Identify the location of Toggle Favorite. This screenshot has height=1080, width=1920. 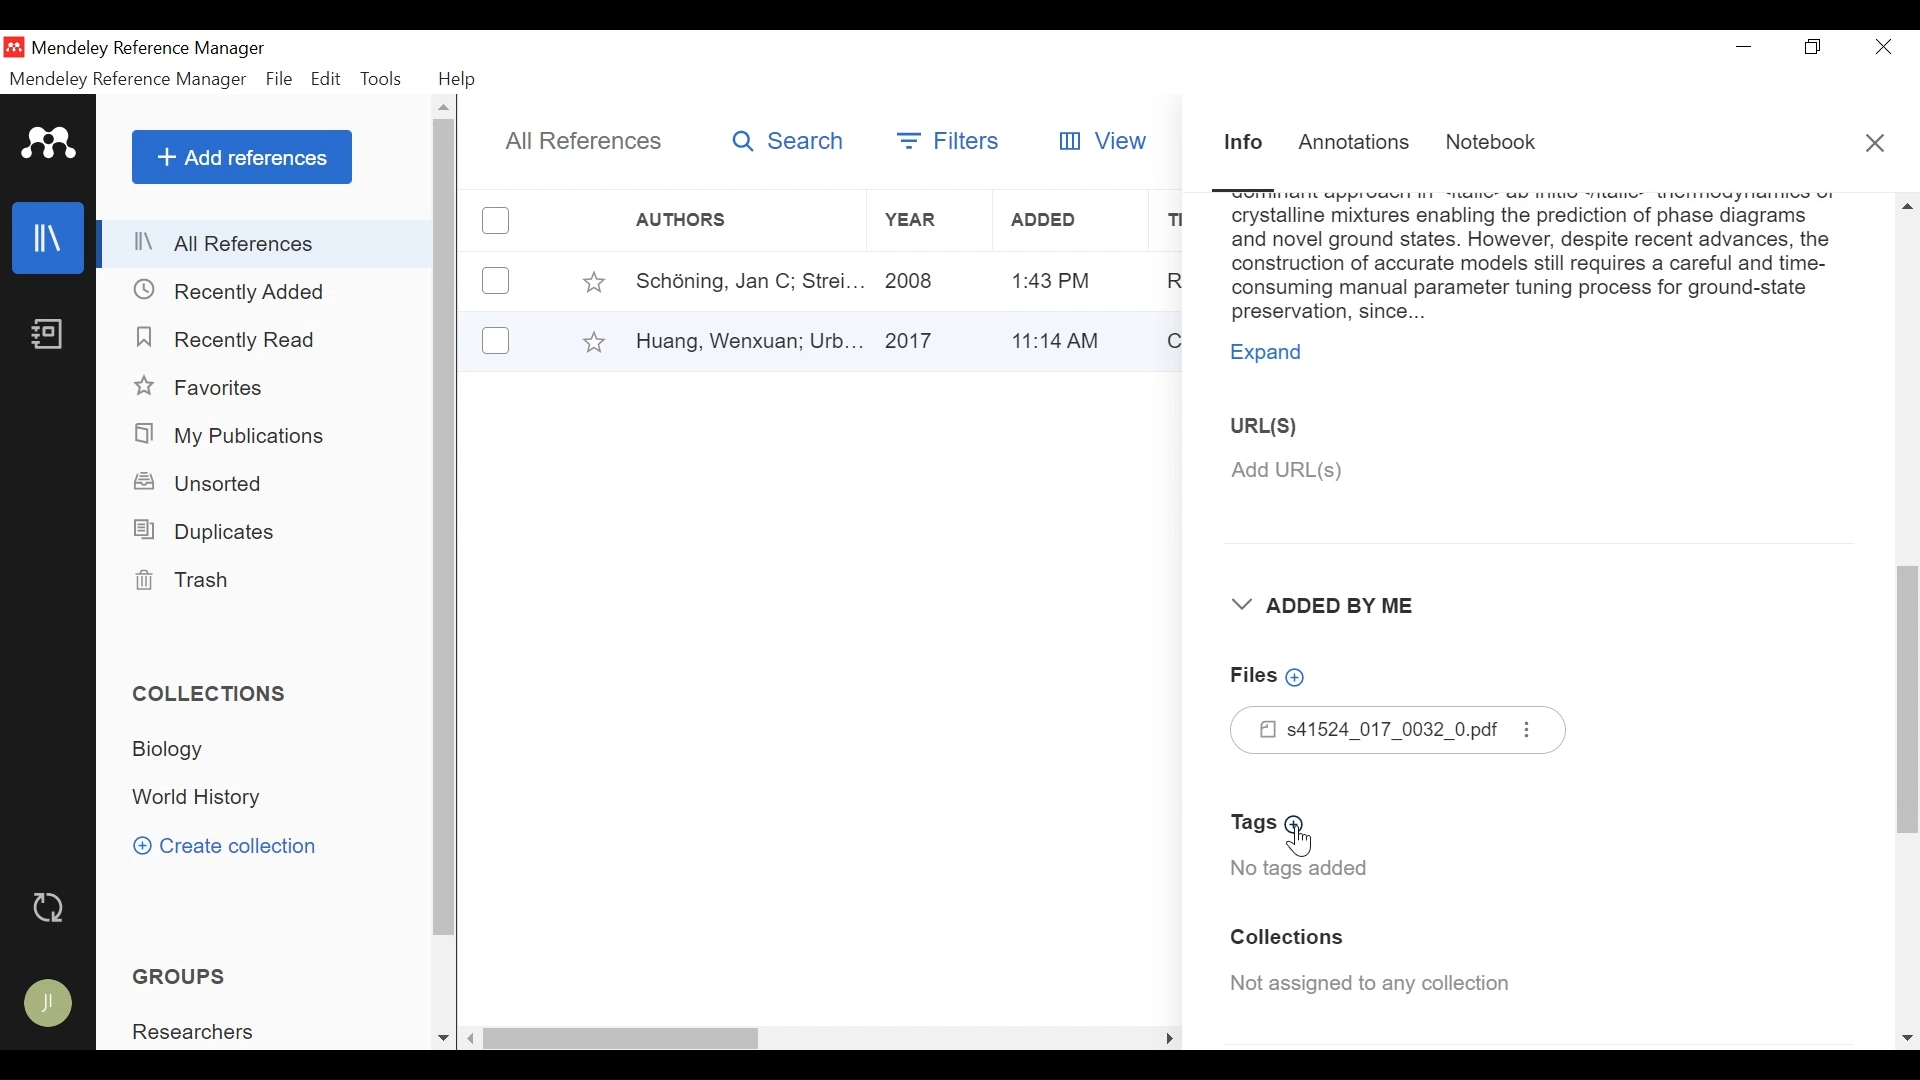
(593, 281).